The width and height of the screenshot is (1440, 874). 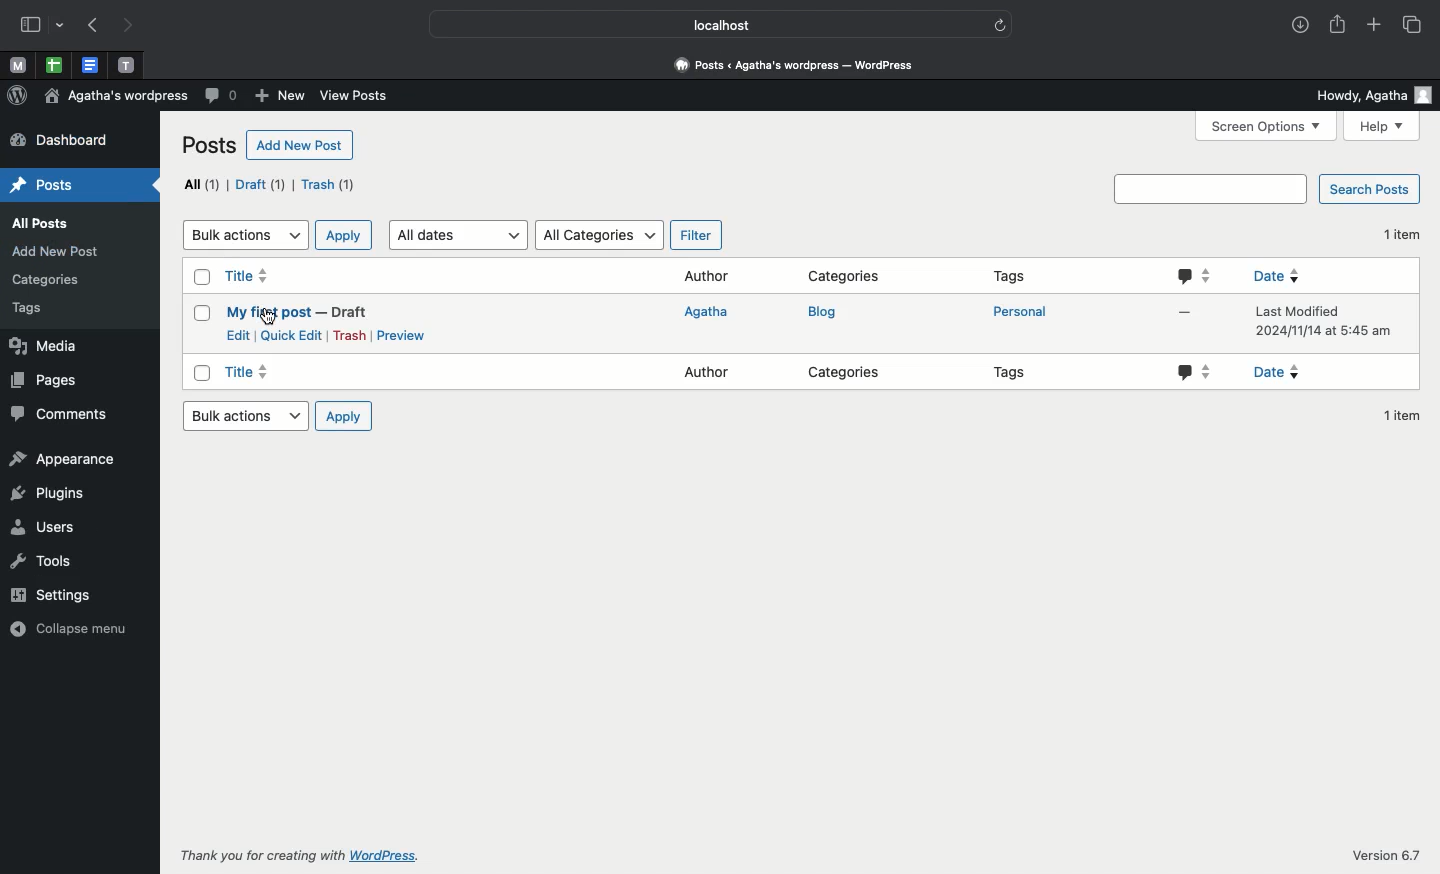 What do you see at coordinates (204, 185) in the screenshot?
I see `All` at bounding box center [204, 185].